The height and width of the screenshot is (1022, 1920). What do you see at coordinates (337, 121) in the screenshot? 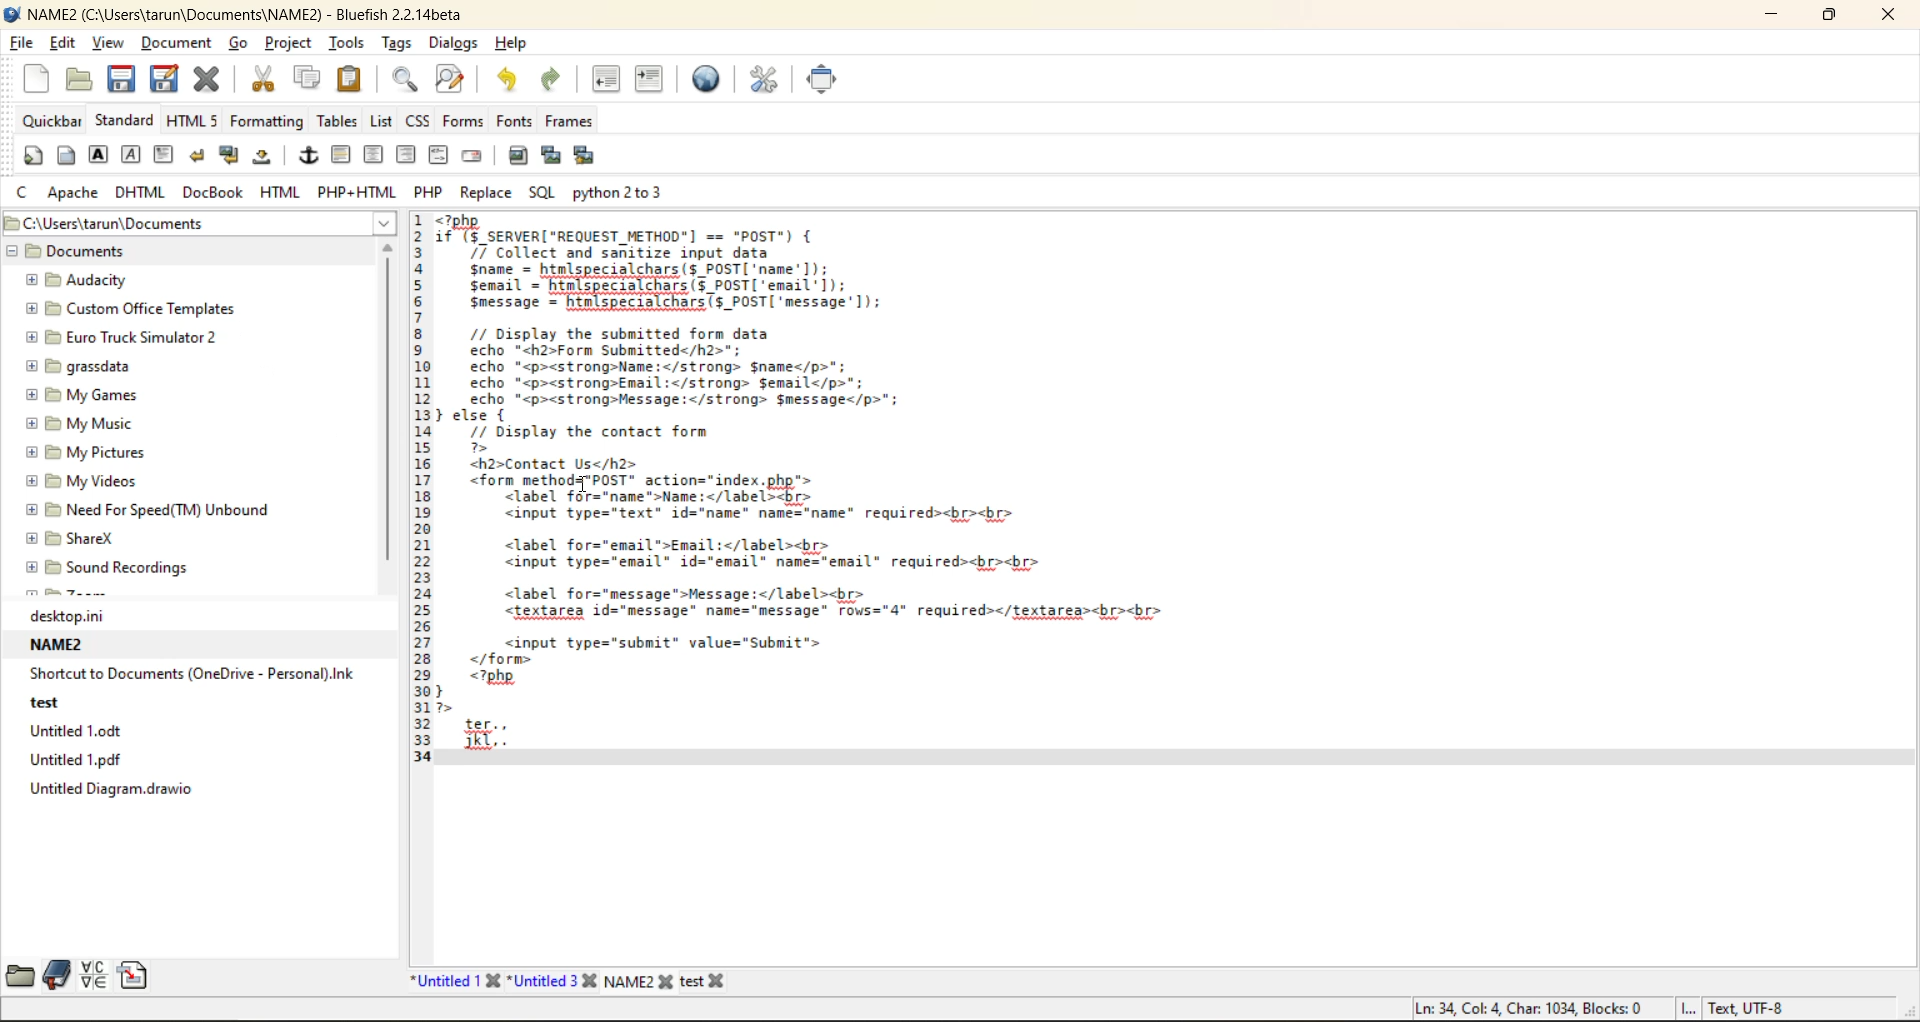
I see `tables` at bounding box center [337, 121].